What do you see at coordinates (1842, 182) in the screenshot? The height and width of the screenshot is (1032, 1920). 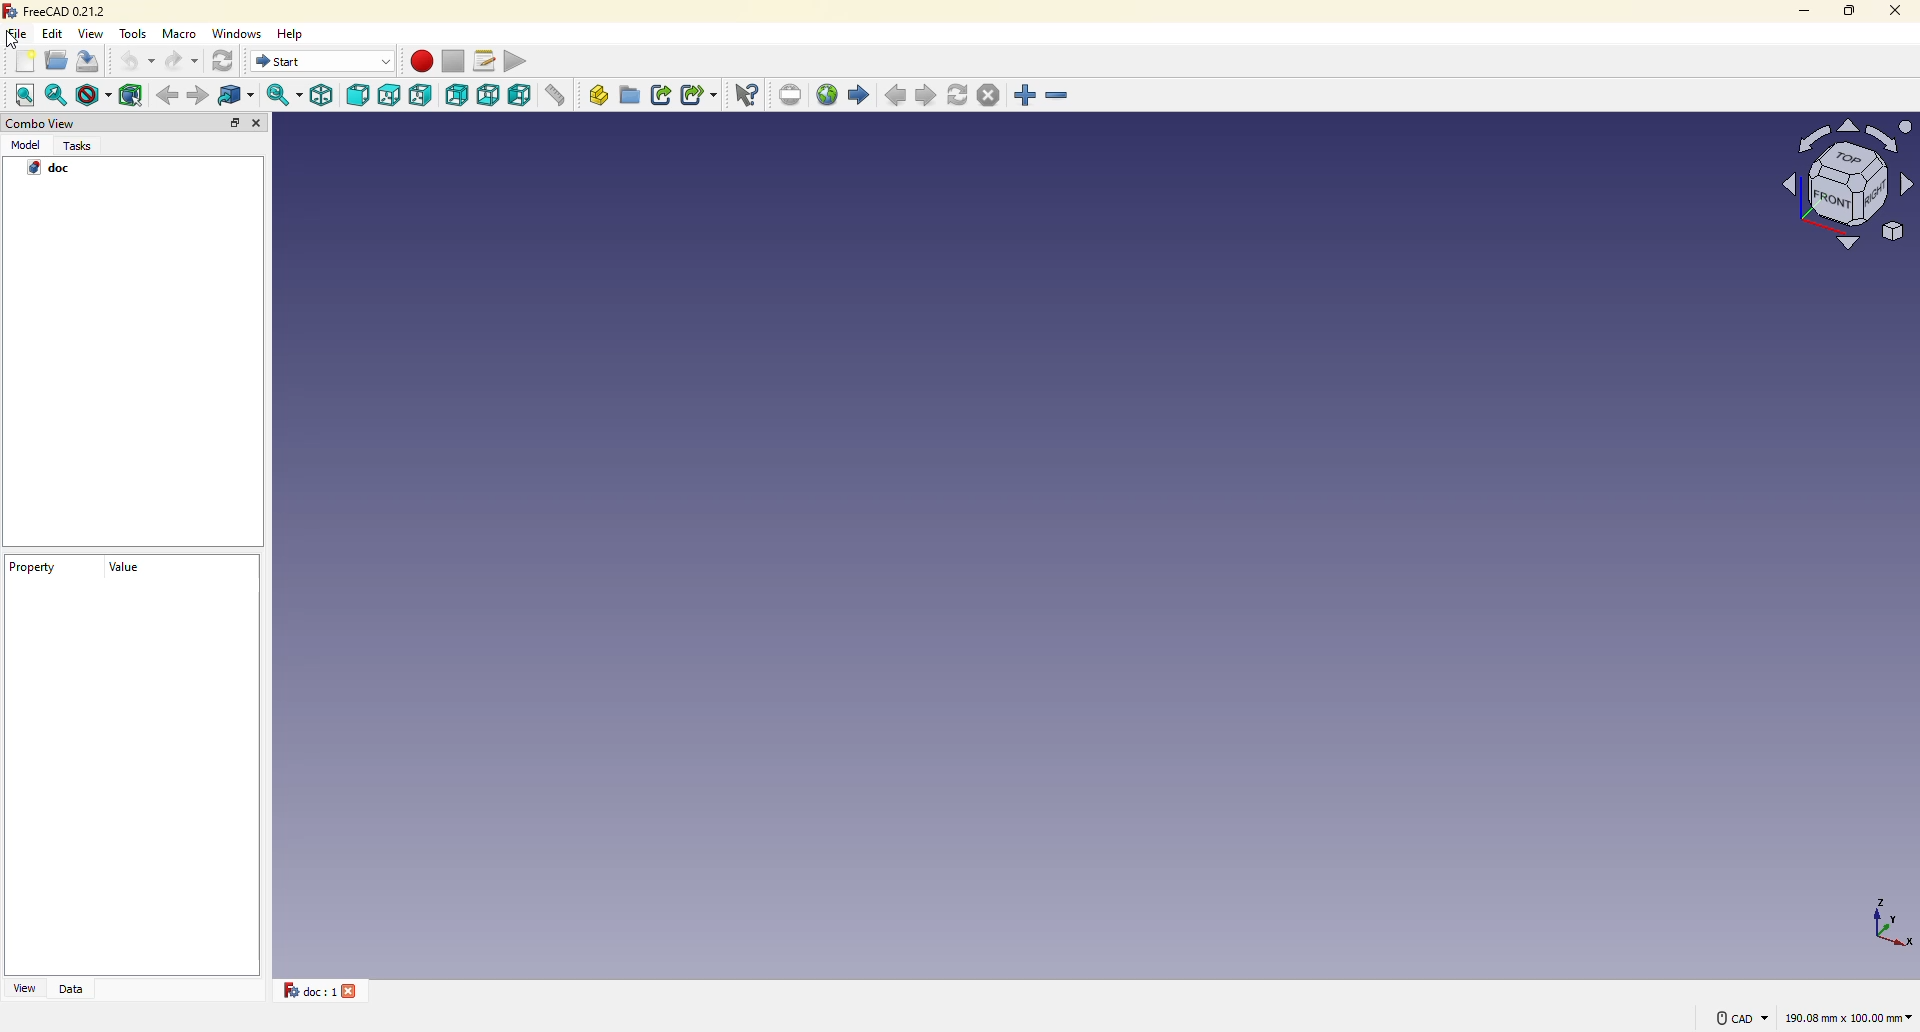 I see `model view` at bounding box center [1842, 182].